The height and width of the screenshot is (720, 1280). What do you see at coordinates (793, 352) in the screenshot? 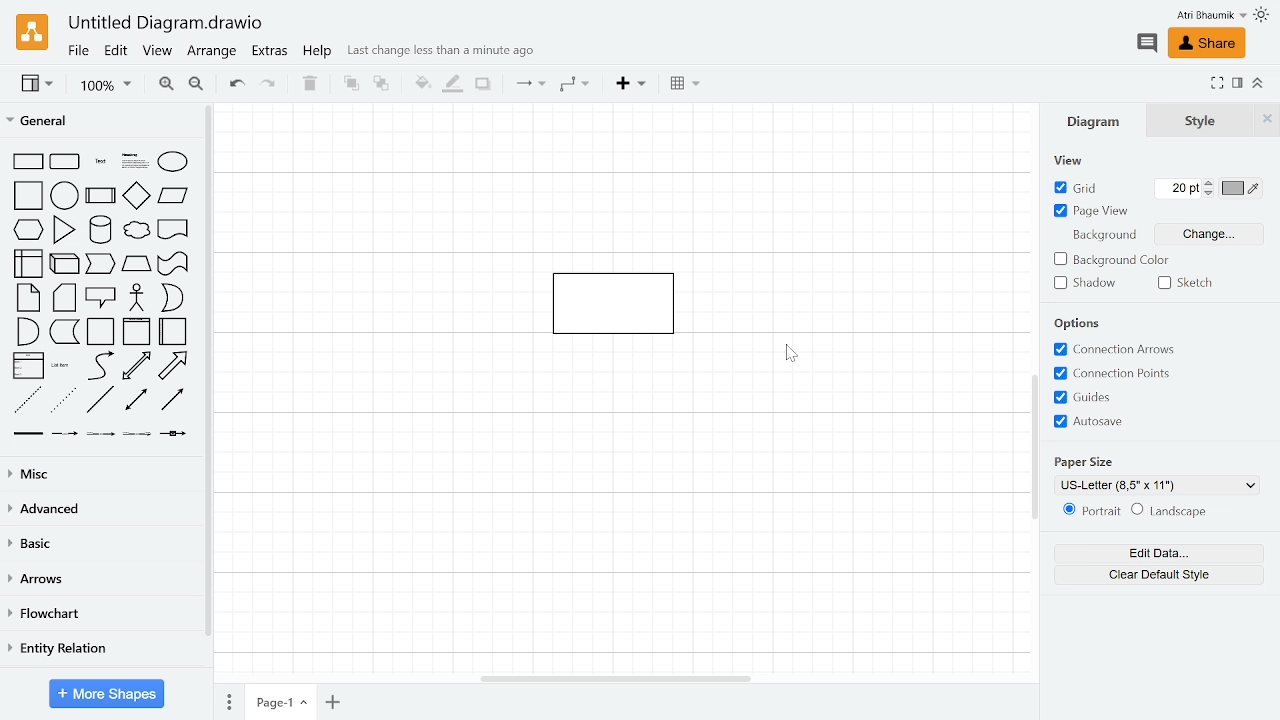
I see `Cursor` at bounding box center [793, 352].